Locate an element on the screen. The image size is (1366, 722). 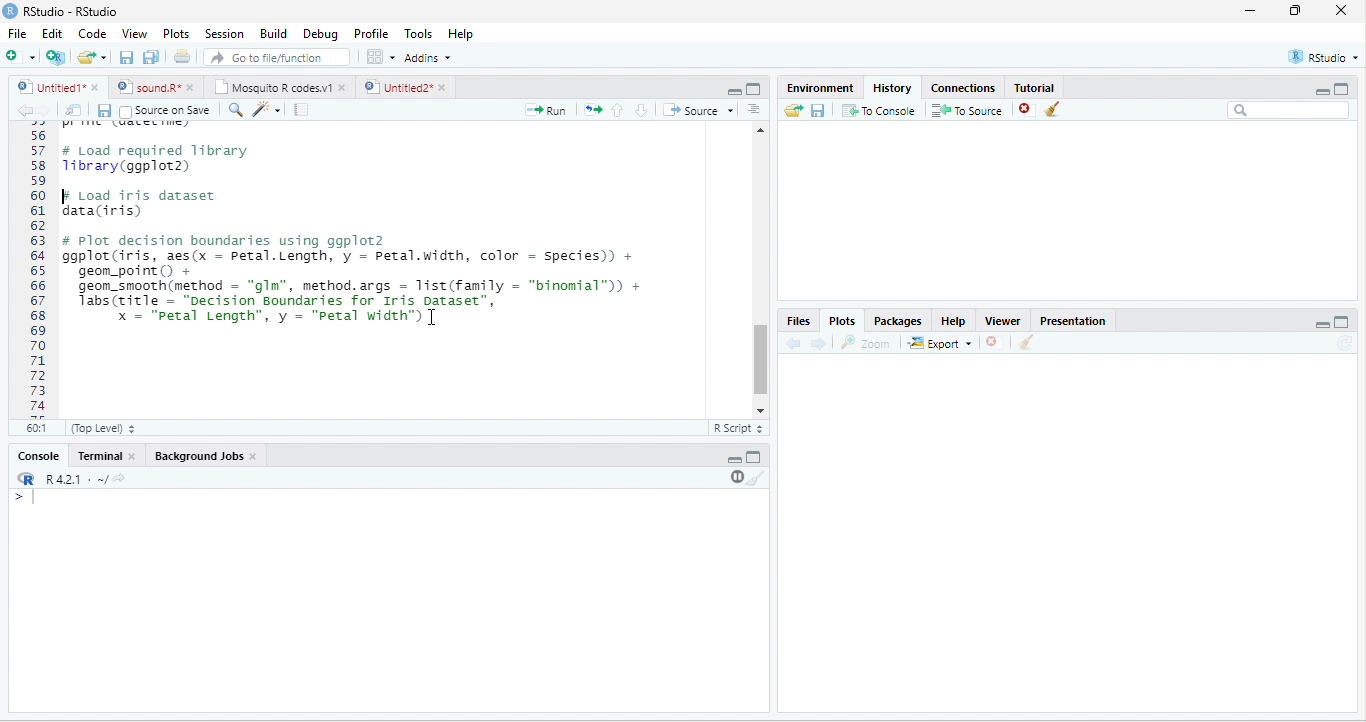
Environment is located at coordinates (821, 87).